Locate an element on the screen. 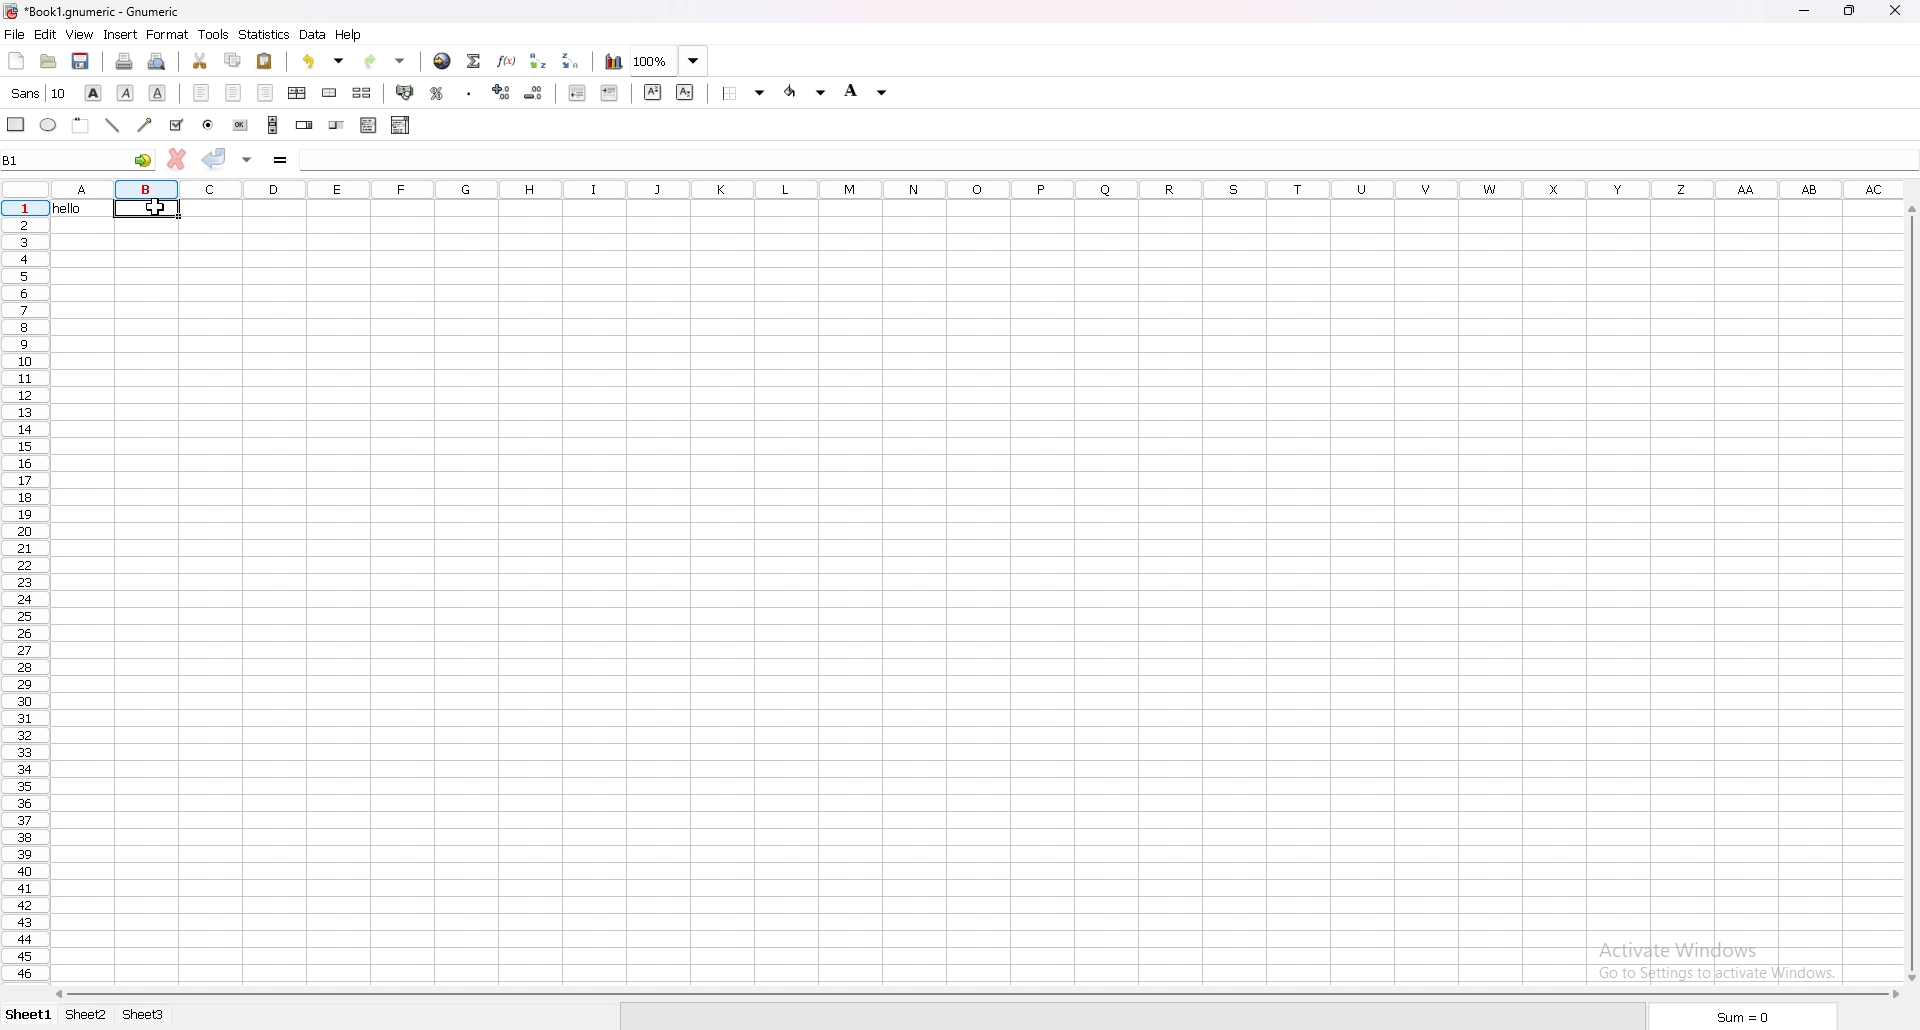 The height and width of the screenshot is (1030, 1920). zoom is located at coordinates (668, 62).